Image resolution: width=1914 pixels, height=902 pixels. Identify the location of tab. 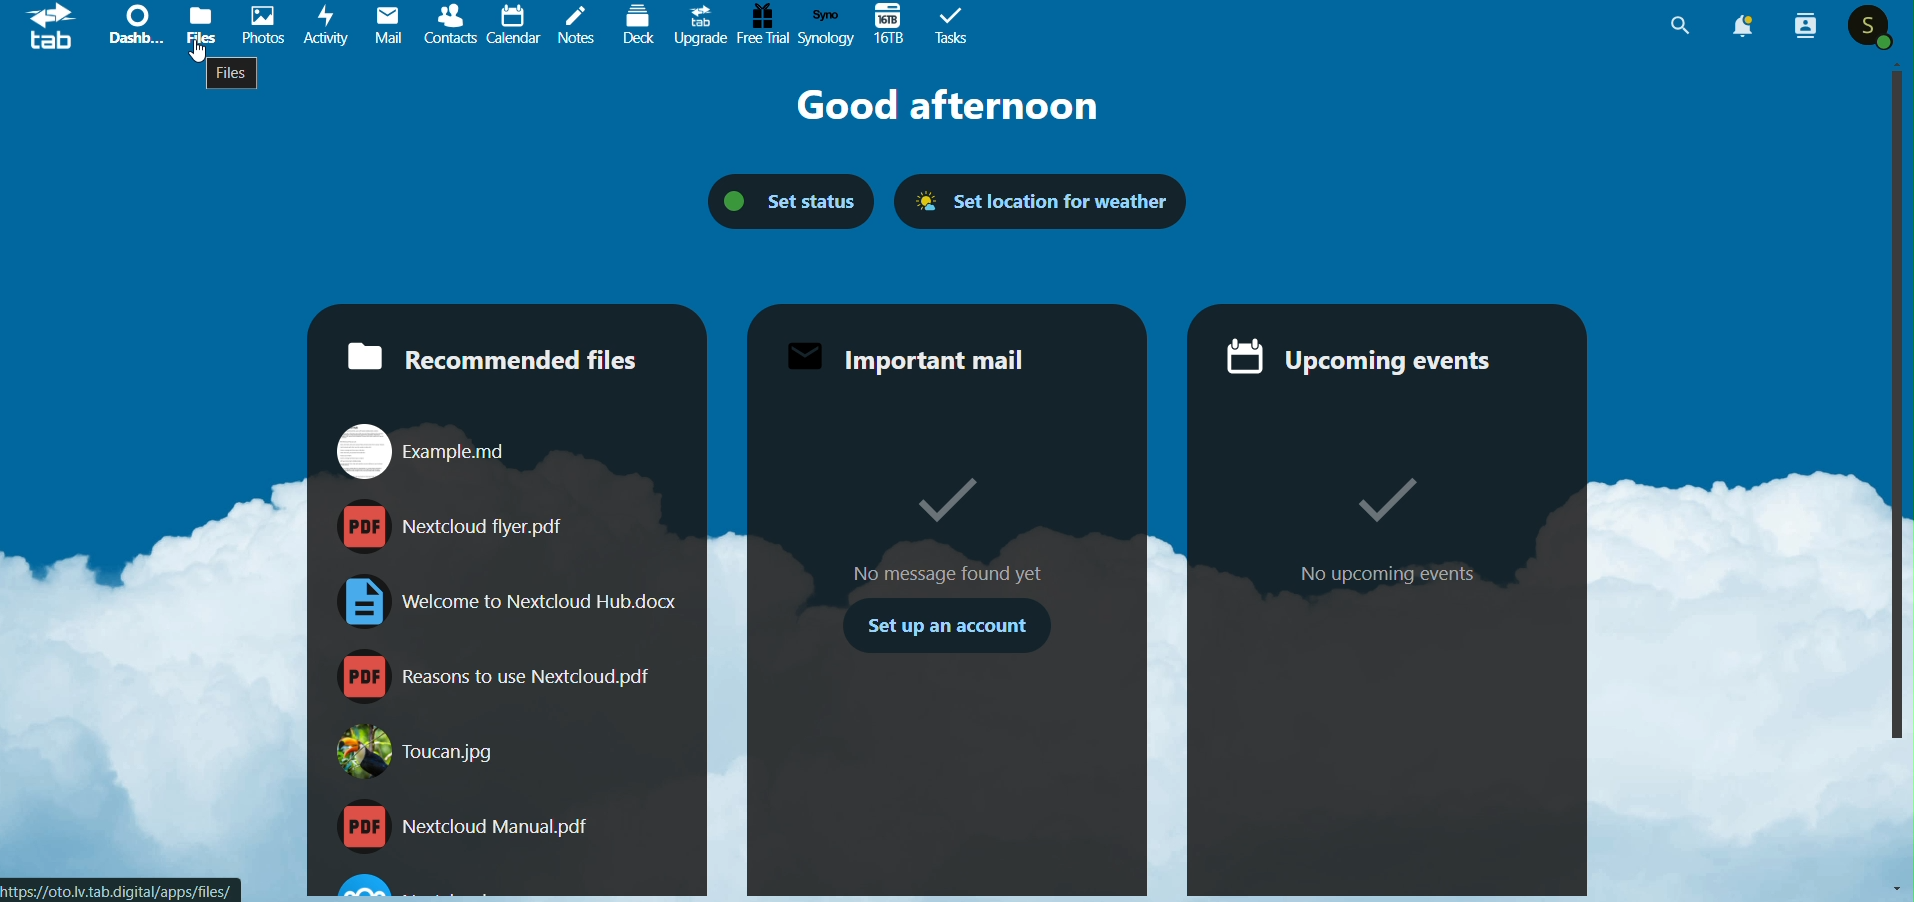
(50, 28).